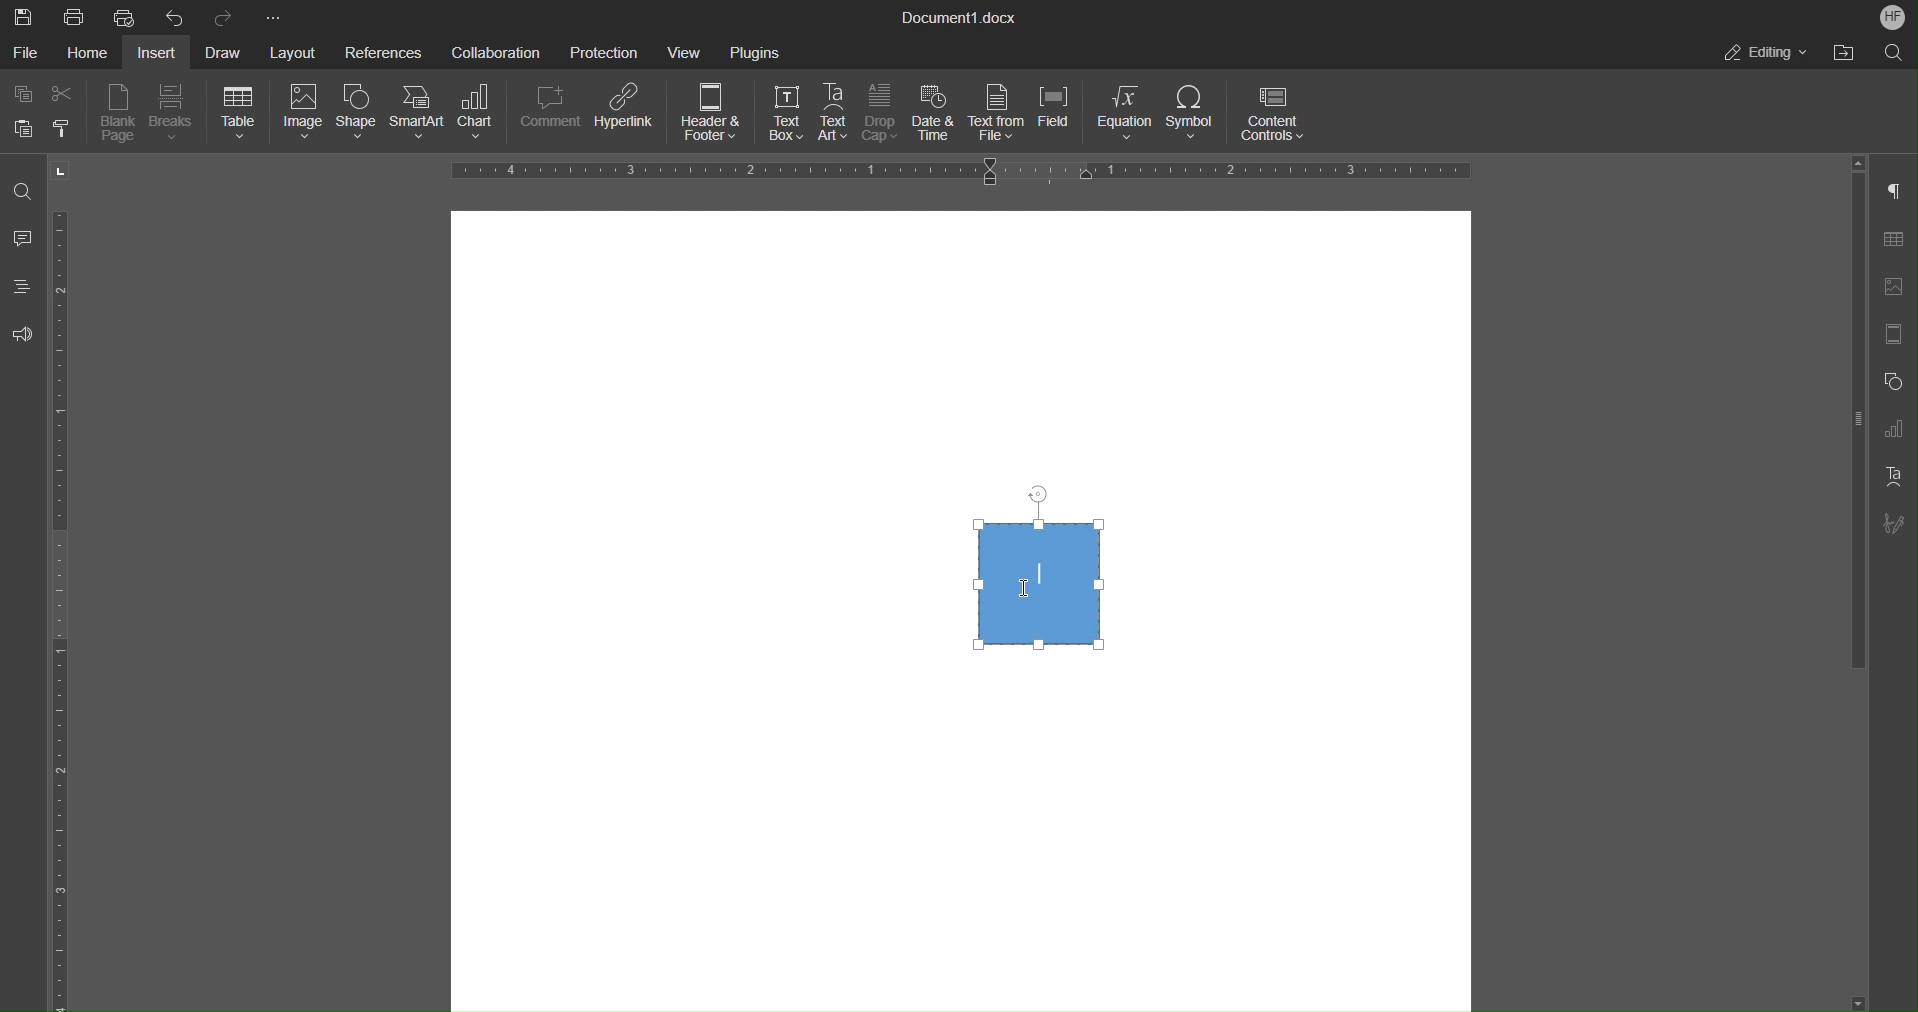 Image resolution: width=1918 pixels, height=1012 pixels. Describe the element at coordinates (954, 172) in the screenshot. I see `Horizonatl Ruler` at that location.